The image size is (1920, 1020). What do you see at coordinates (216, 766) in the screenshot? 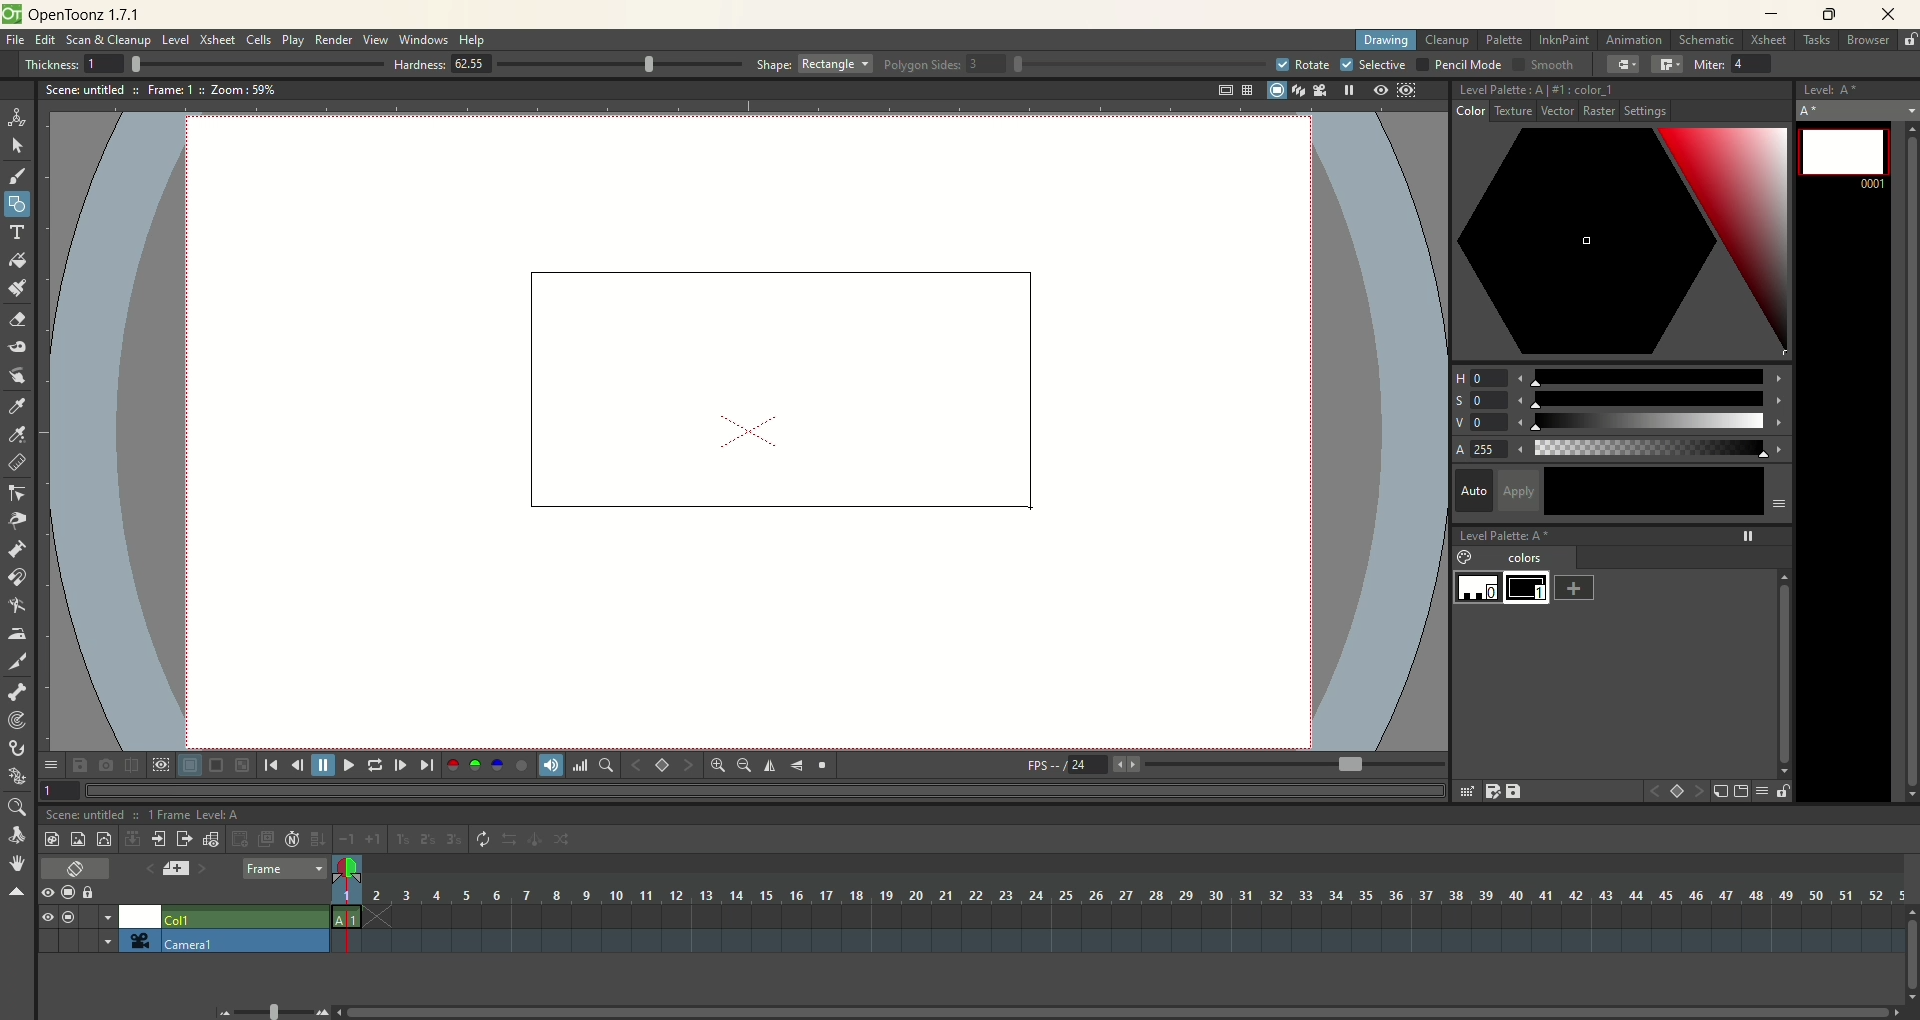
I see `black background` at bounding box center [216, 766].